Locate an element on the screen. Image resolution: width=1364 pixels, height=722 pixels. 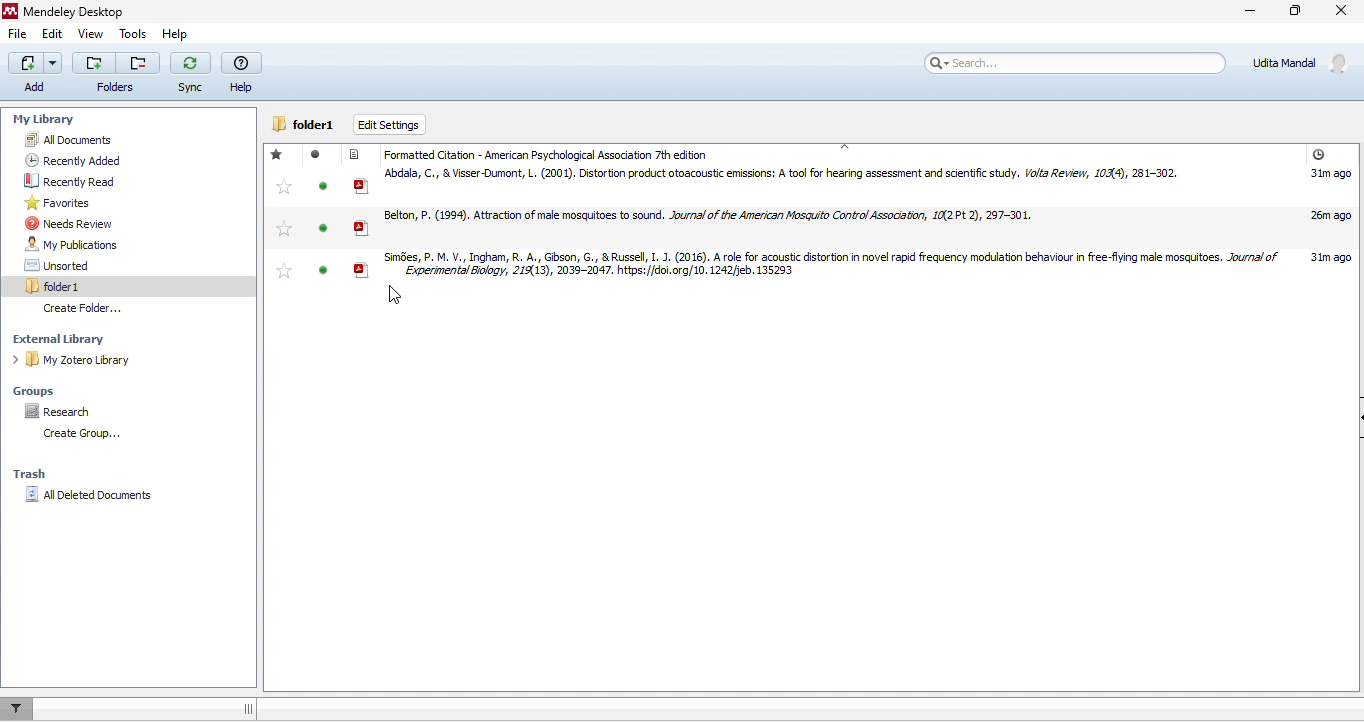
maximize is located at coordinates (1295, 15).